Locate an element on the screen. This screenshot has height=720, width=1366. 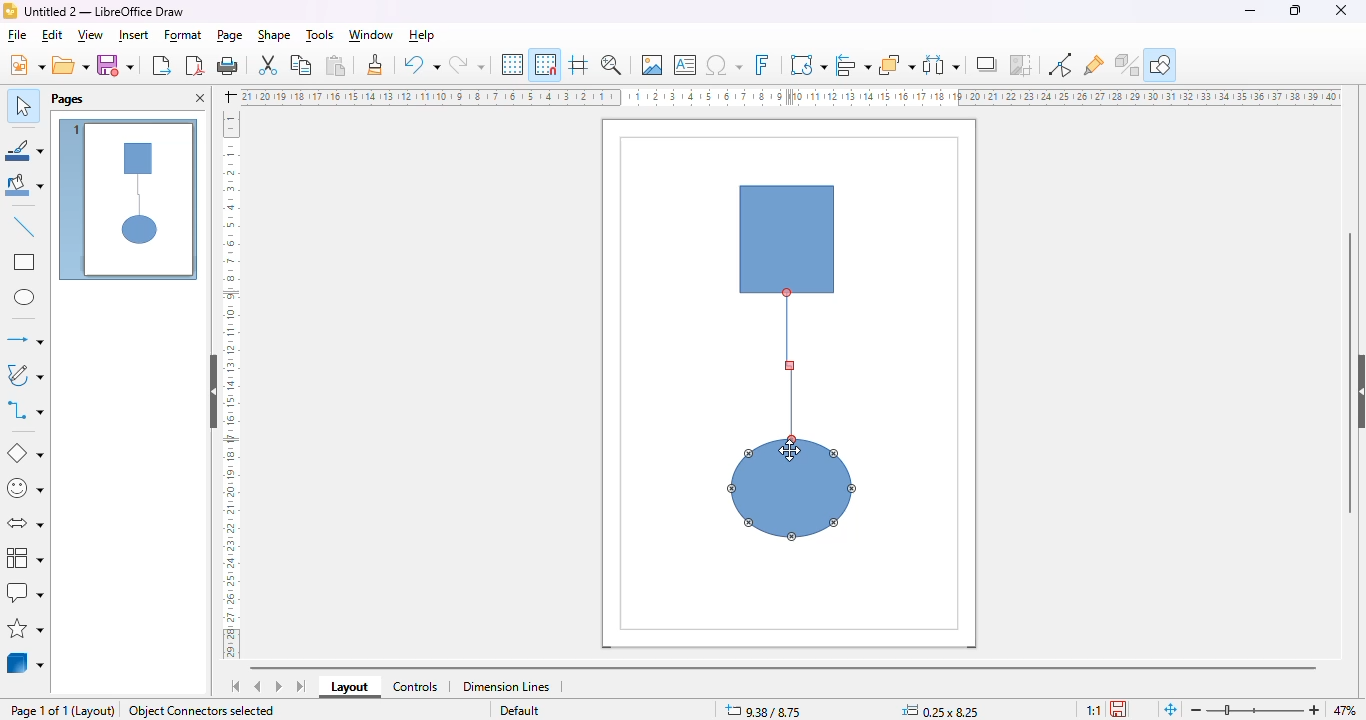
scroll to next sheet is located at coordinates (279, 686).